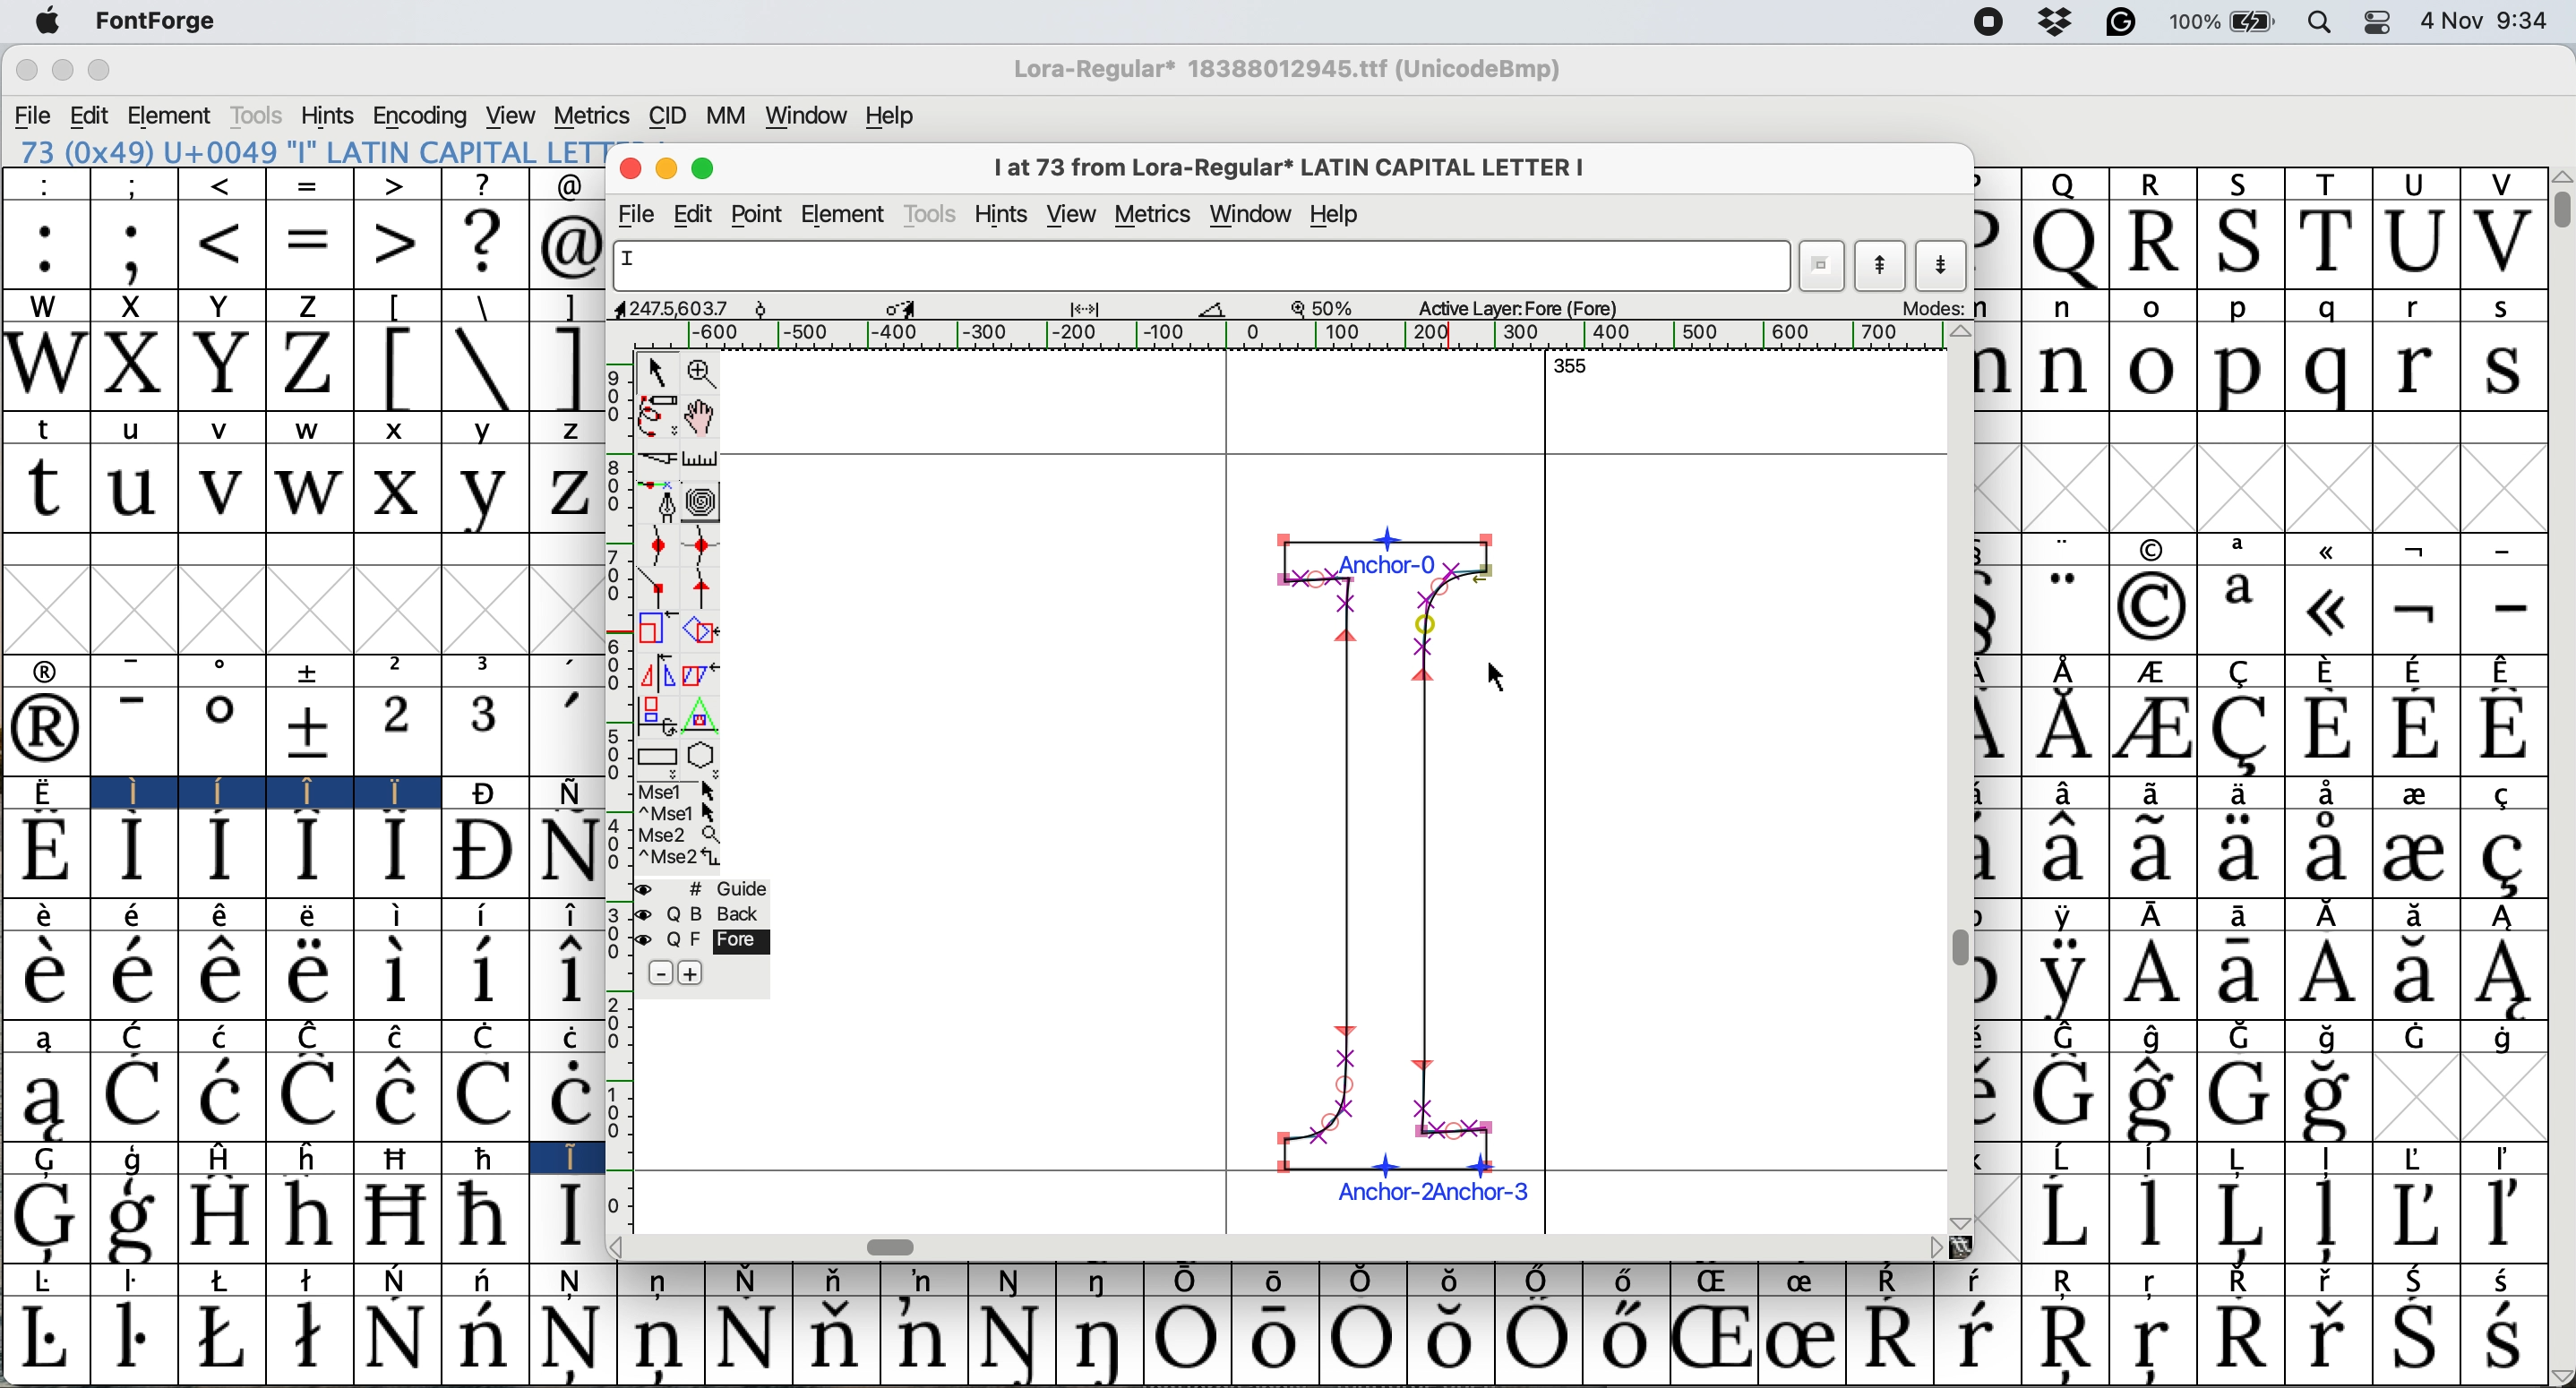 The height and width of the screenshot is (1388, 2576). What do you see at coordinates (219, 733) in the screenshot?
I see `Symbol` at bounding box center [219, 733].